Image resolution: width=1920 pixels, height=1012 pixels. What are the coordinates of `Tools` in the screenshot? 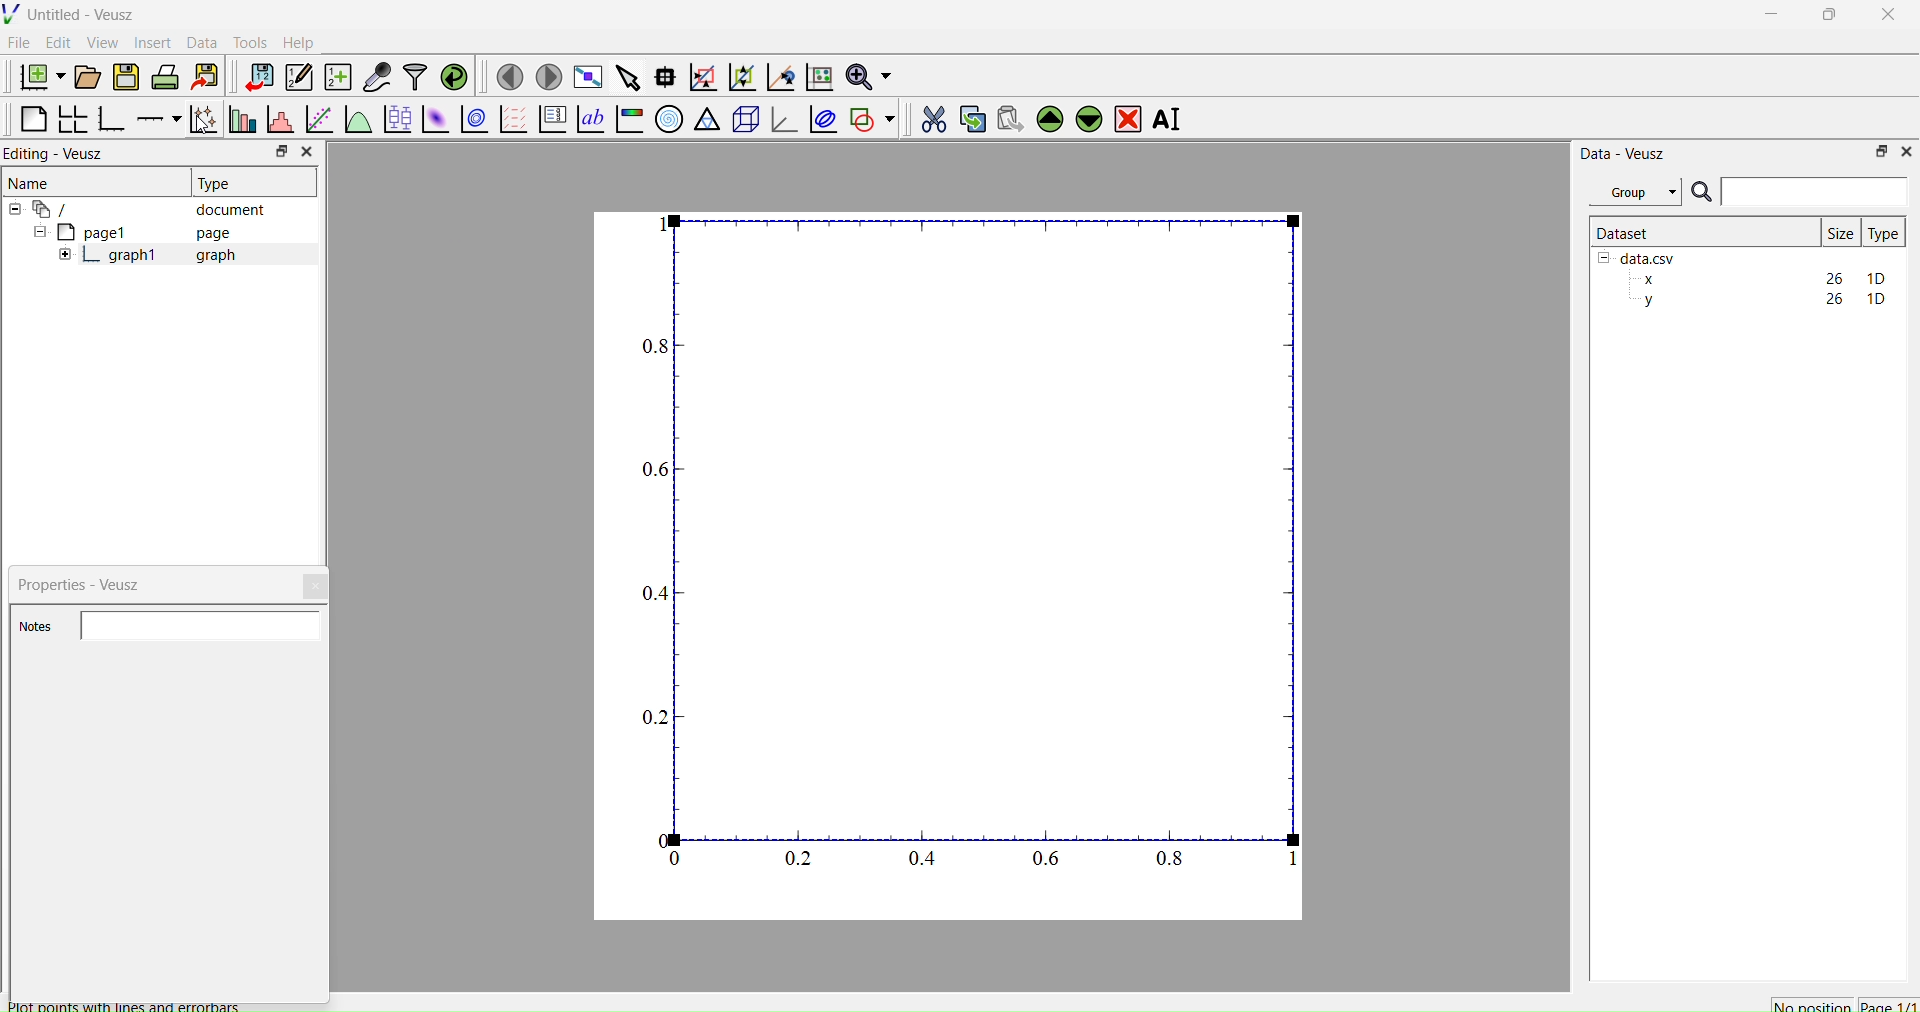 It's located at (246, 40).